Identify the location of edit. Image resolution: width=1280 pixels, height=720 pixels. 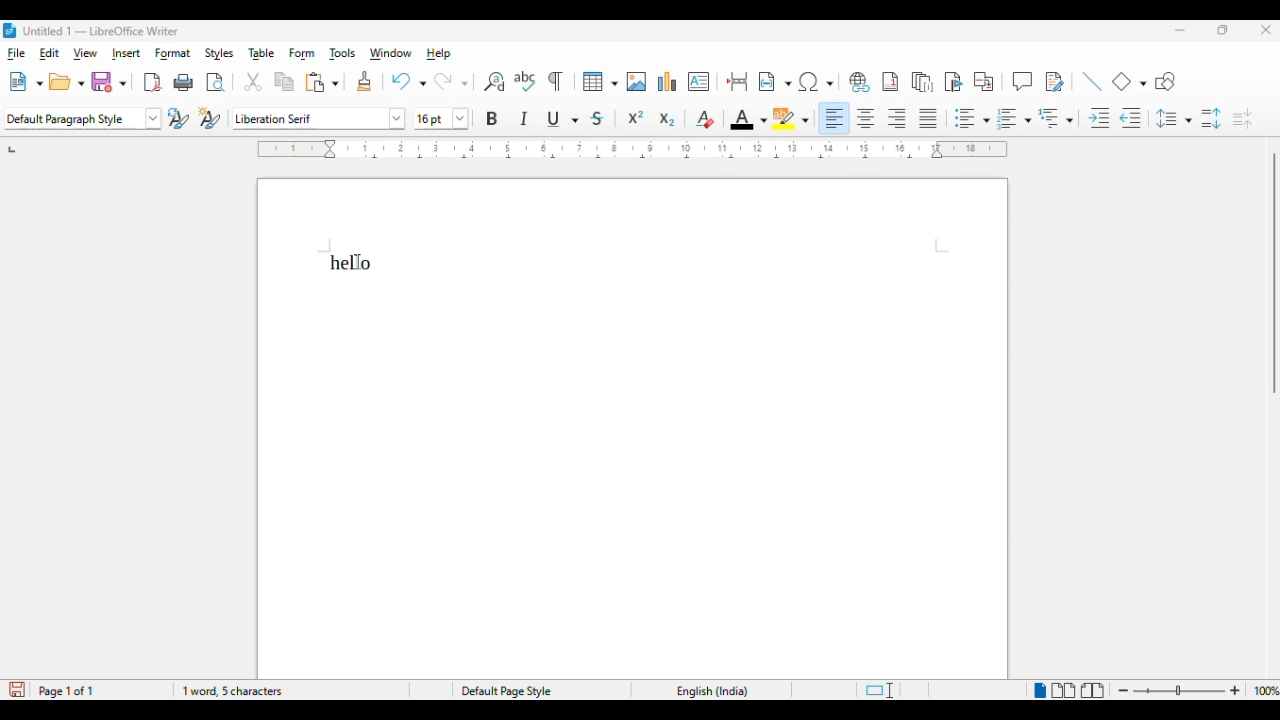
(50, 53).